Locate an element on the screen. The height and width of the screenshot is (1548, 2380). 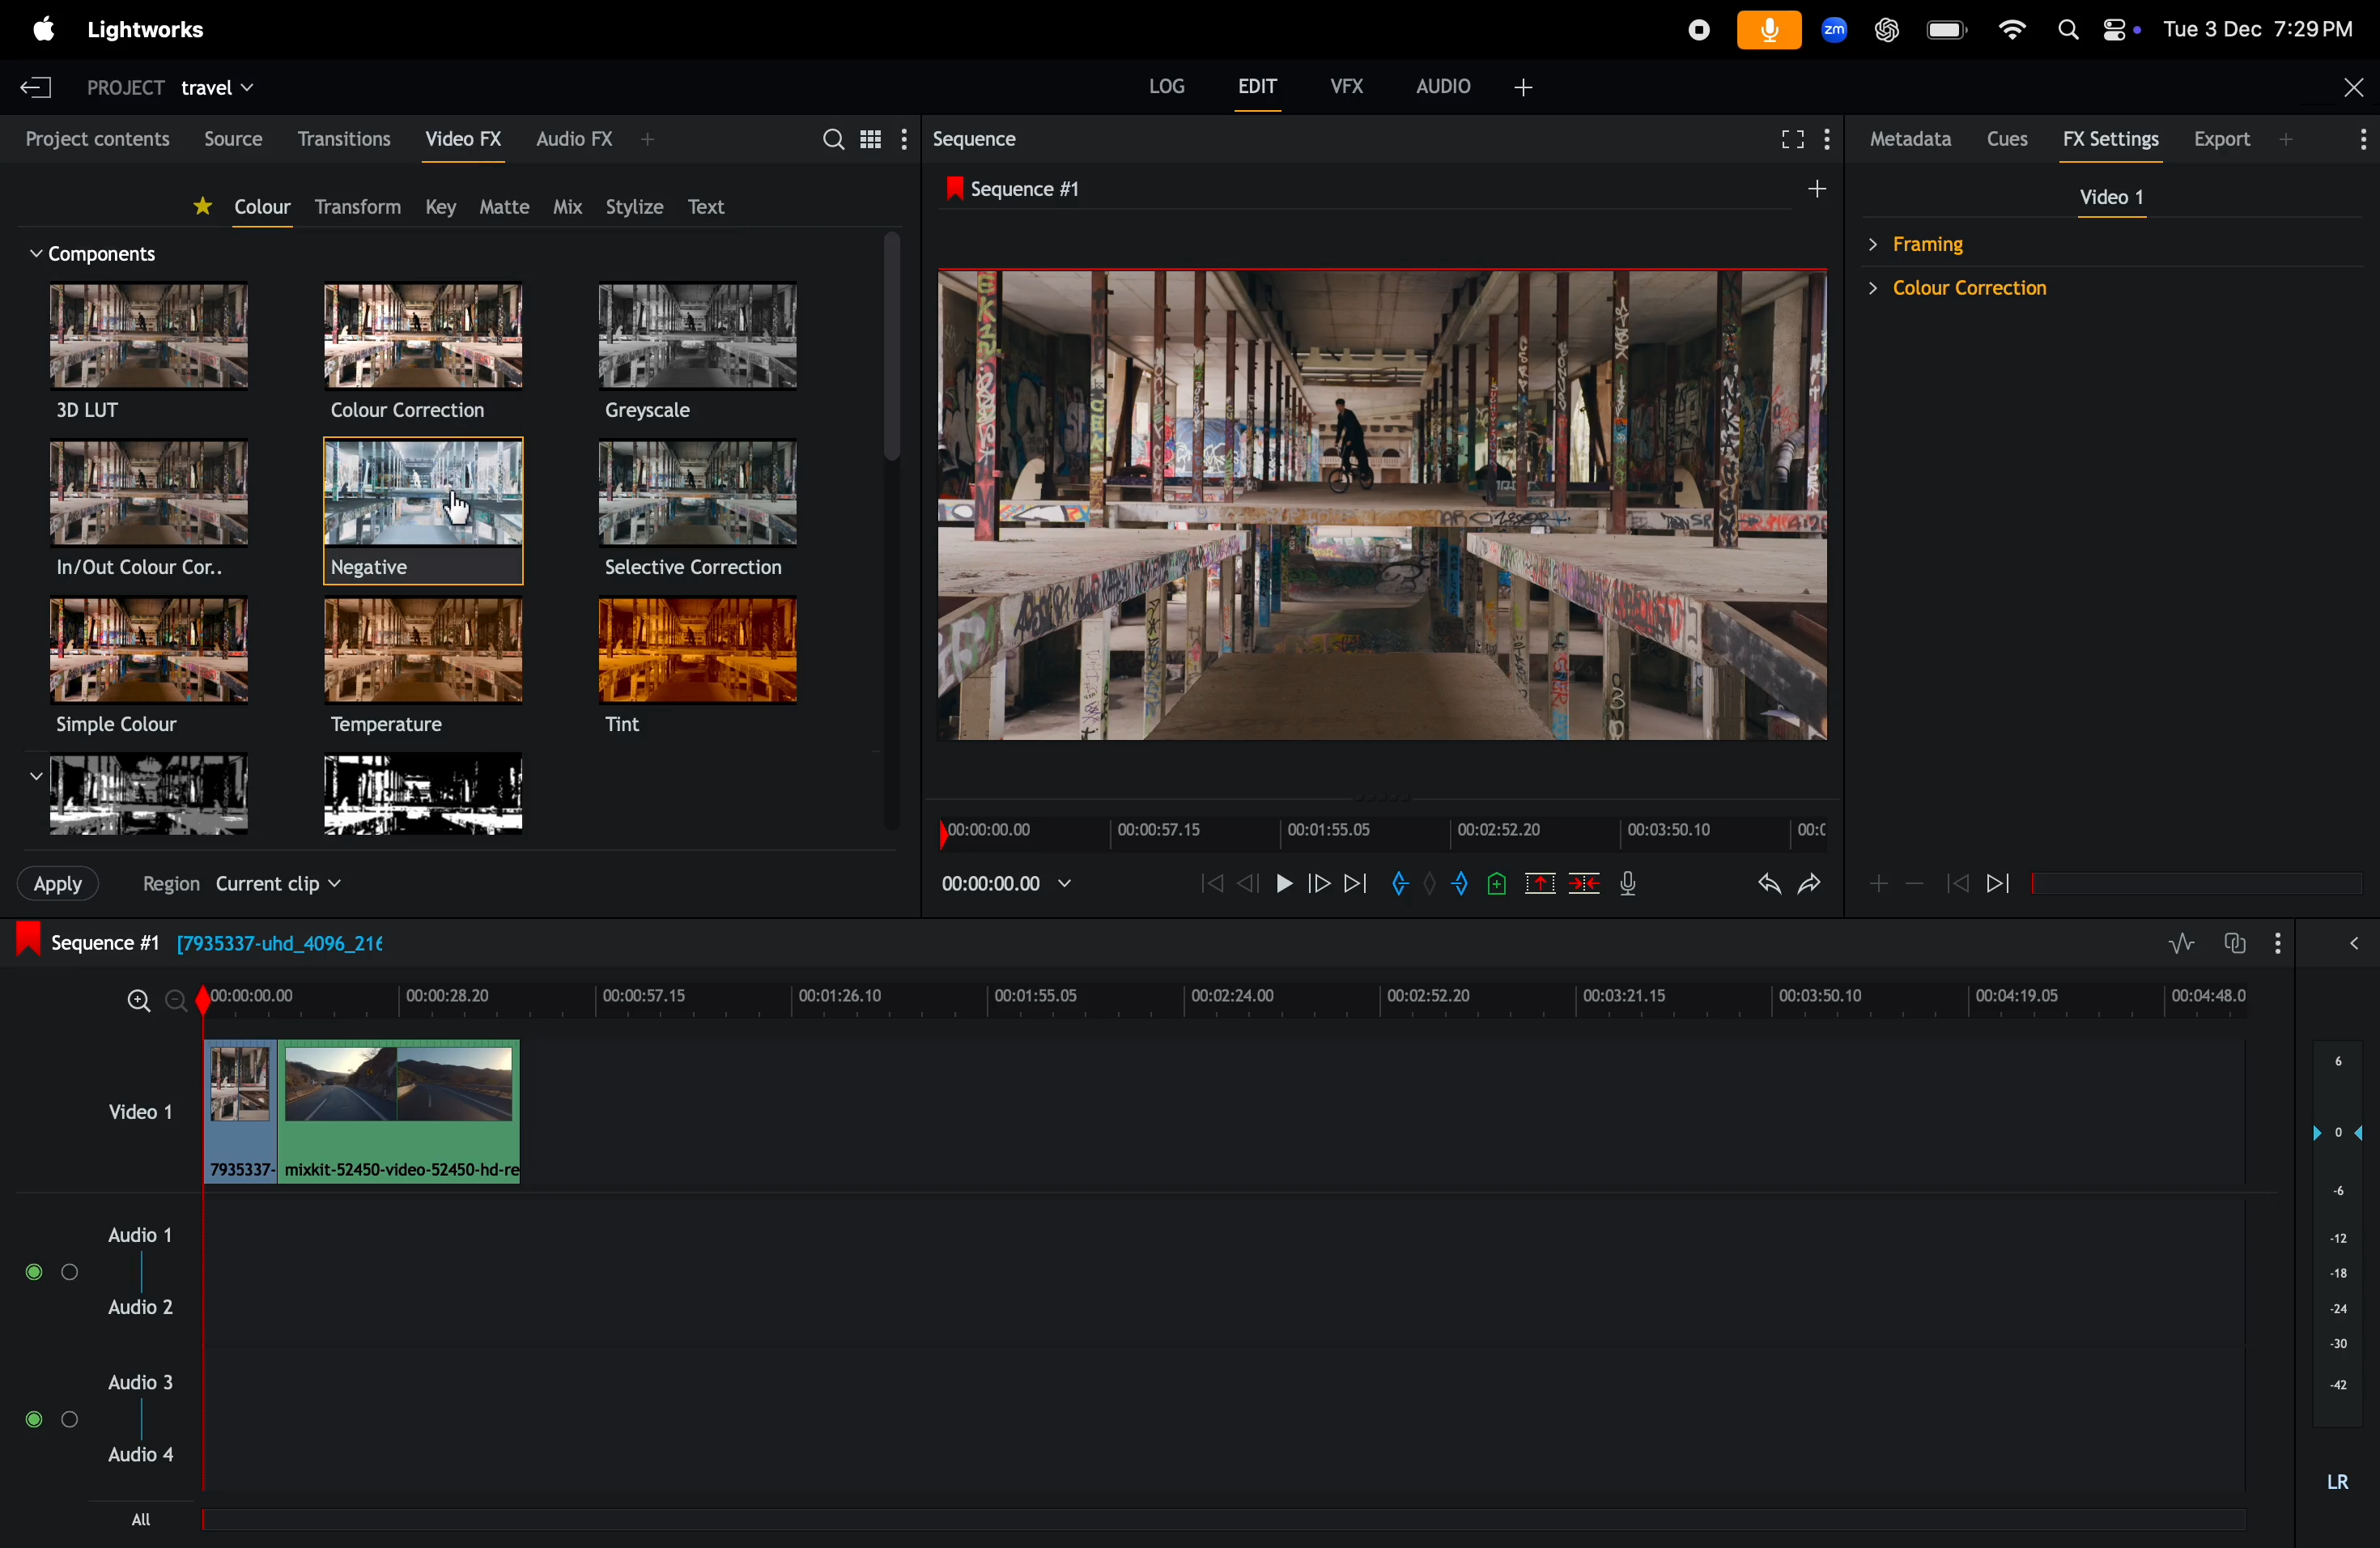
key is located at coordinates (444, 202).